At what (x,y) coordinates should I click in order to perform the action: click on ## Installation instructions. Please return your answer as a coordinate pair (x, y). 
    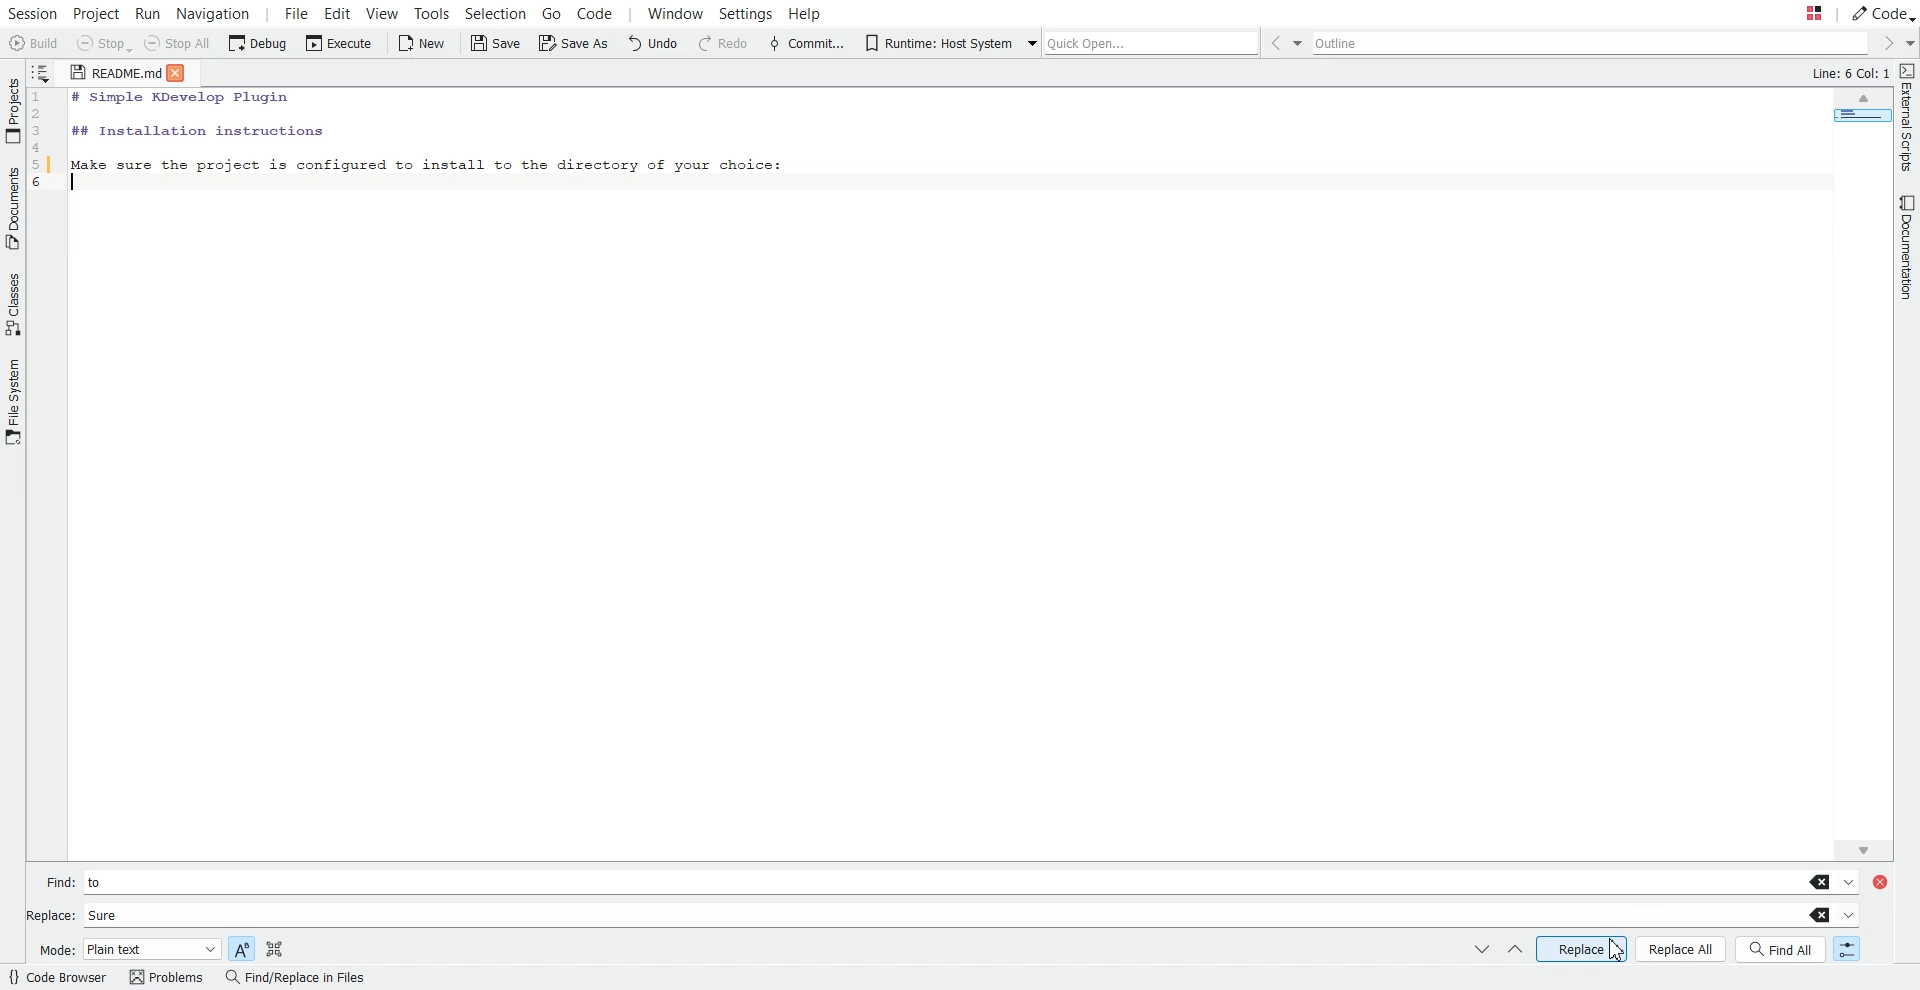
    Looking at the image, I should click on (196, 130).